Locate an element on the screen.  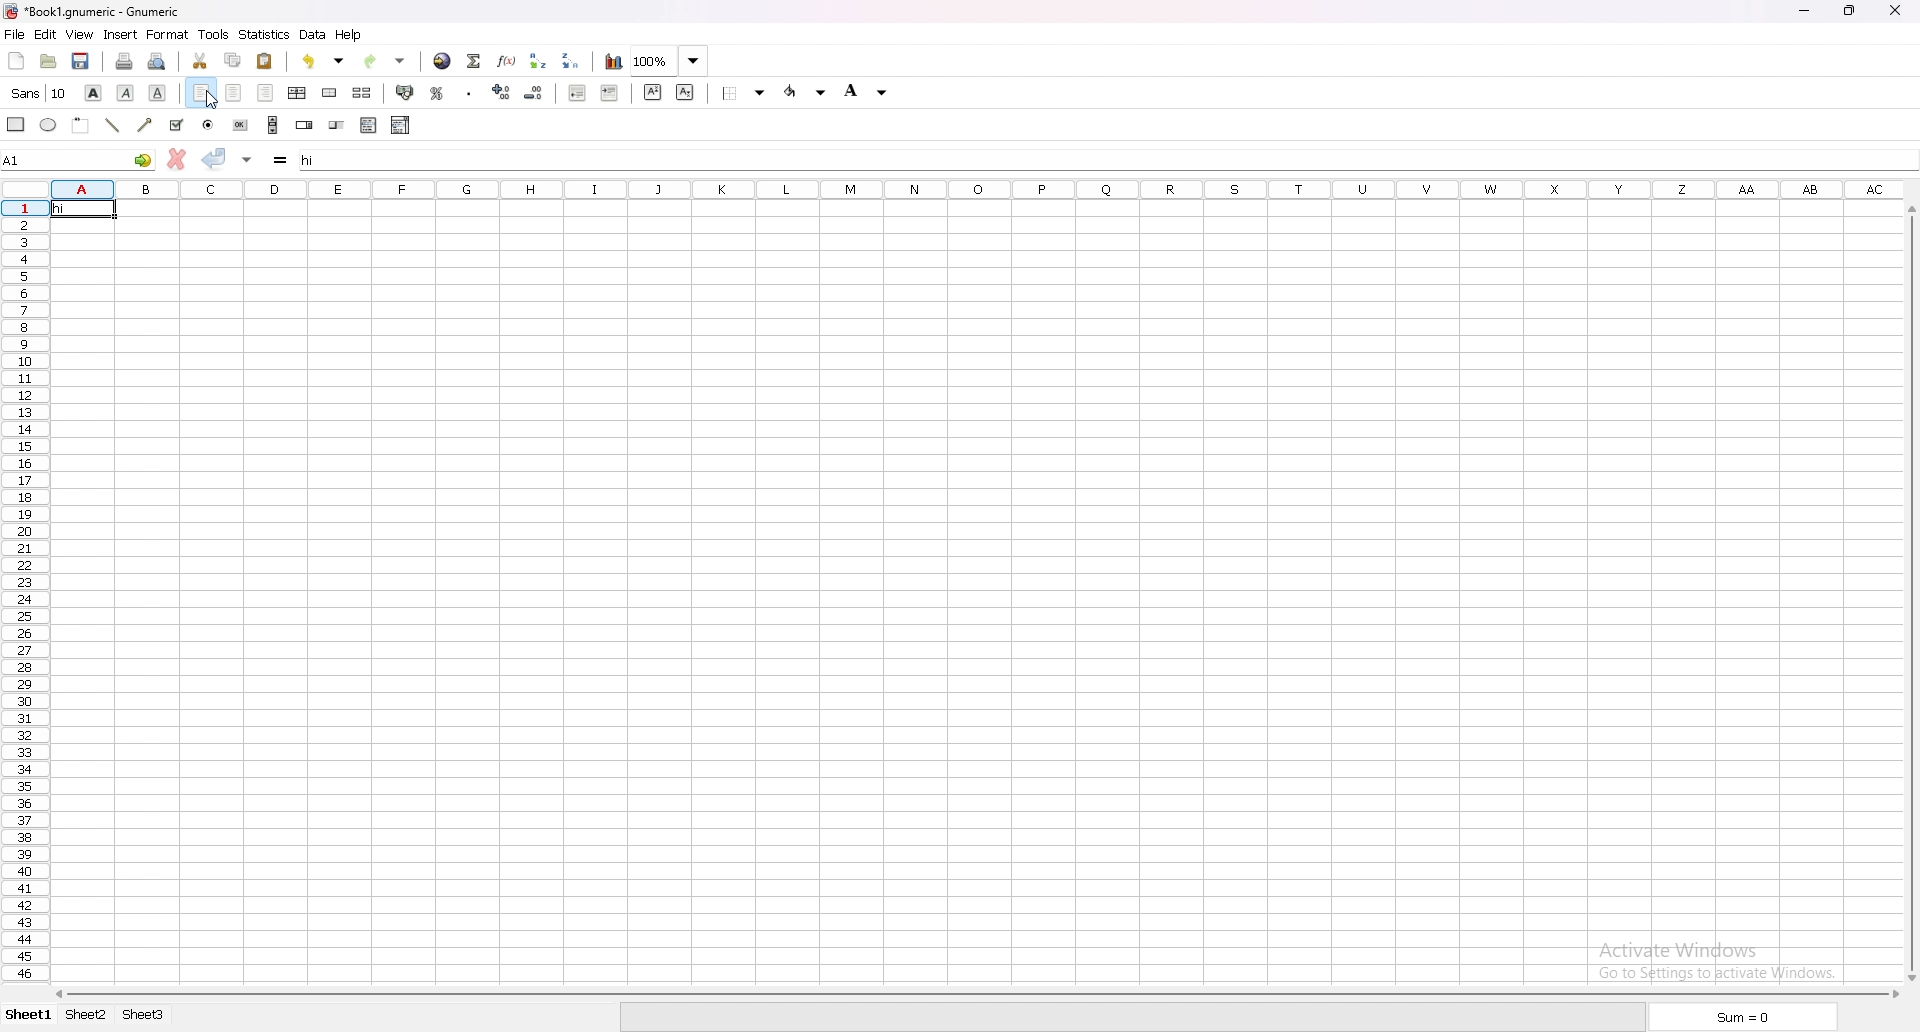
centre horizontally is located at coordinates (299, 94).